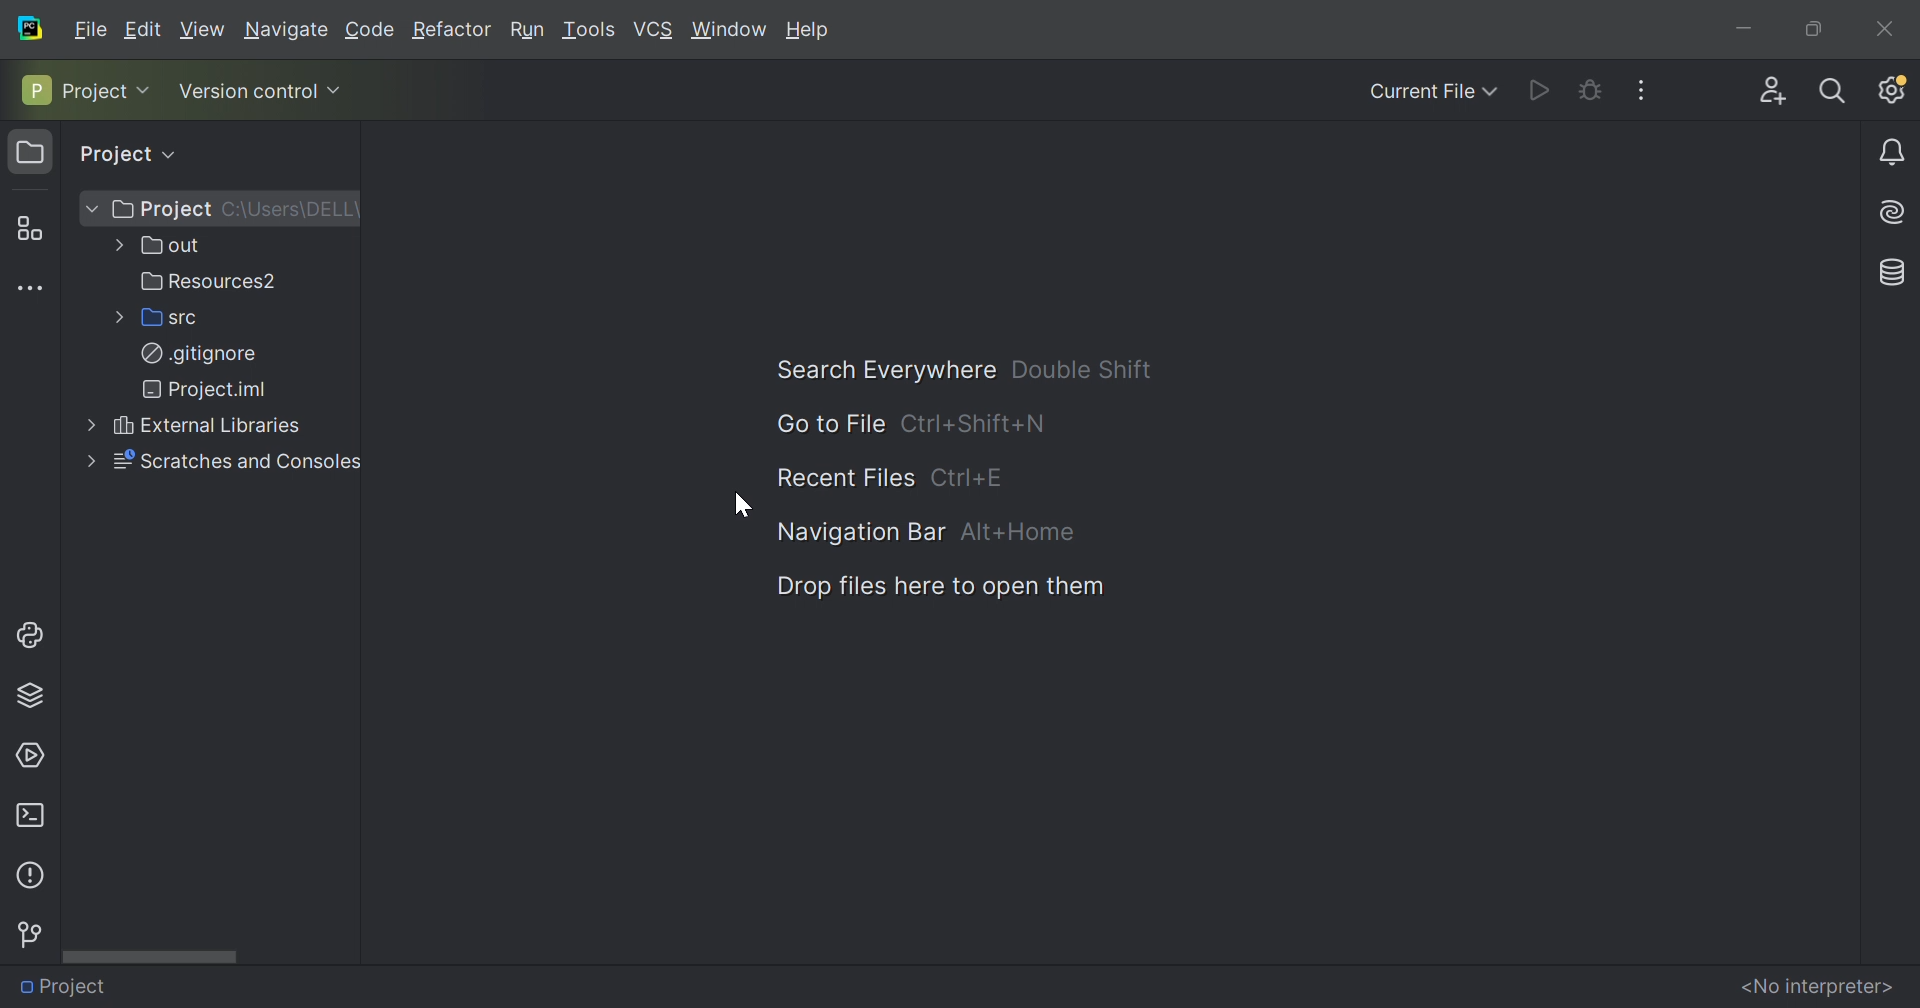  What do you see at coordinates (1894, 269) in the screenshot?
I see `Database` at bounding box center [1894, 269].